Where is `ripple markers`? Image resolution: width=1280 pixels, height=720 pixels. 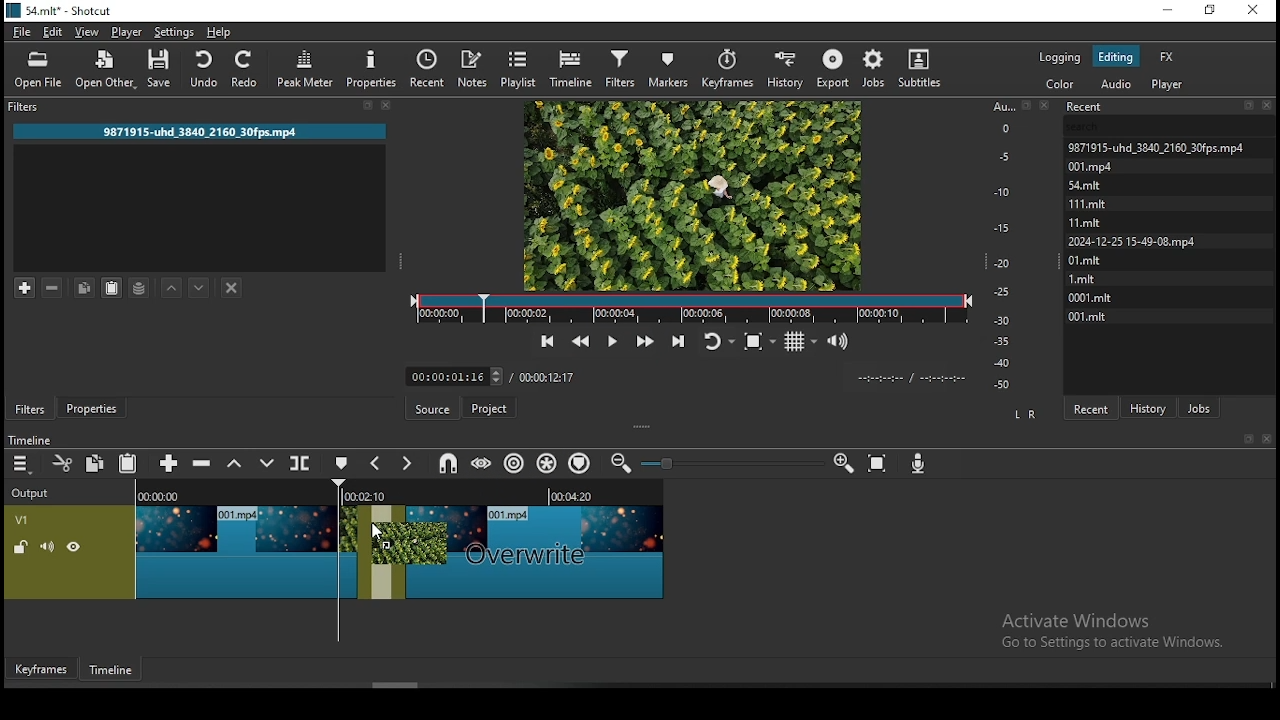 ripple markers is located at coordinates (579, 462).